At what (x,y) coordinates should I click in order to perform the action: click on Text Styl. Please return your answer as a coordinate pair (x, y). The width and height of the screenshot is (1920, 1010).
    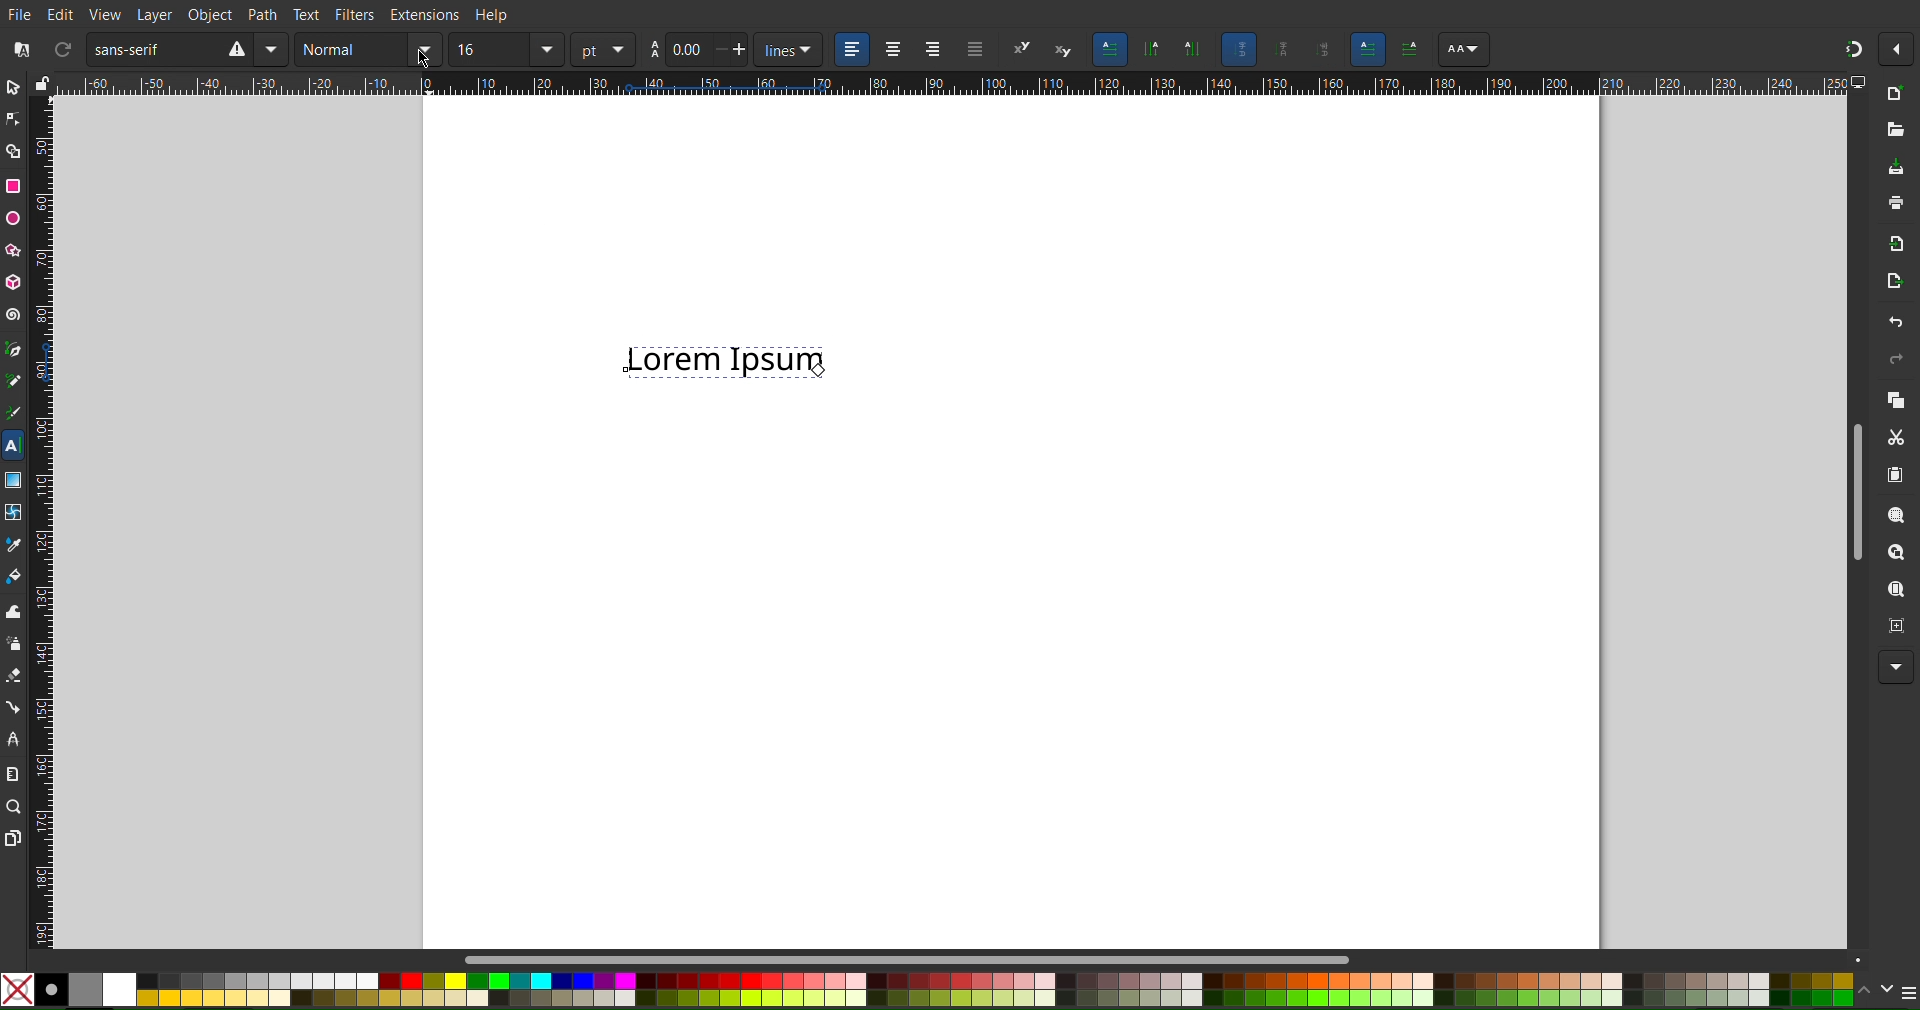
    Looking at the image, I should click on (367, 49).